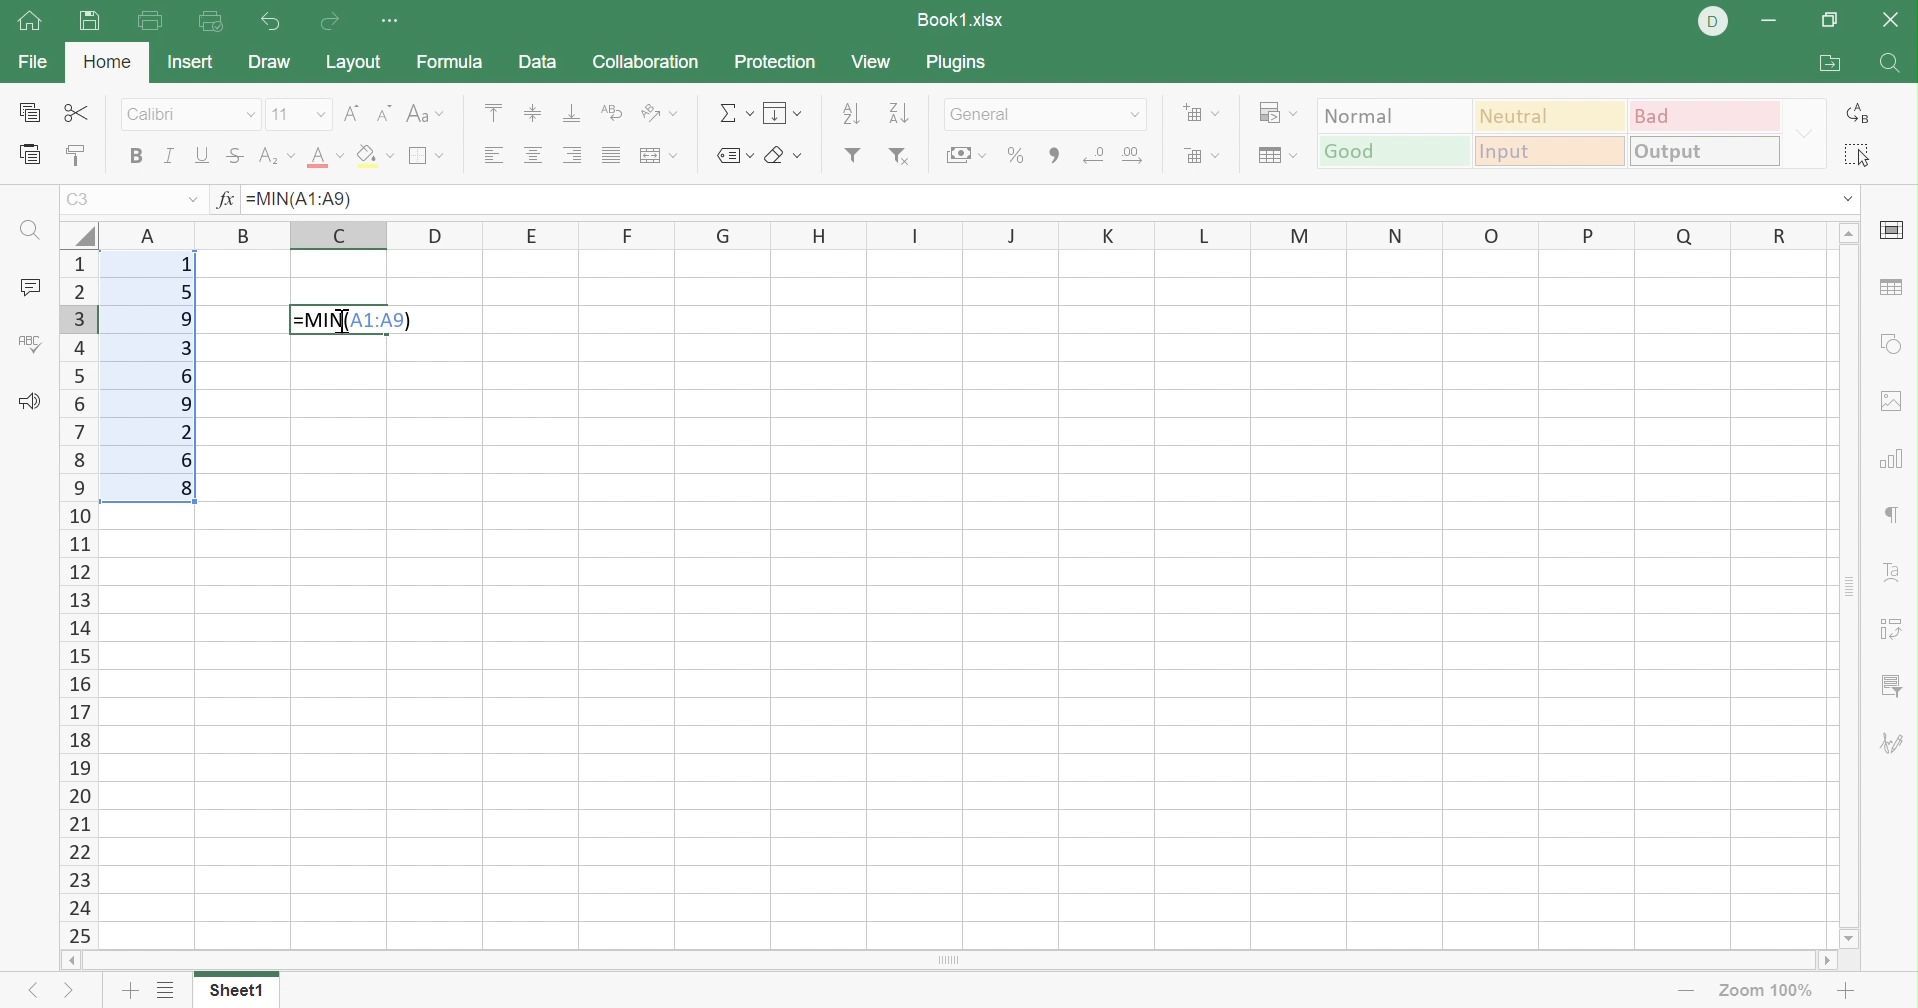  Describe the element at coordinates (985, 114) in the screenshot. I see `General` at that location.